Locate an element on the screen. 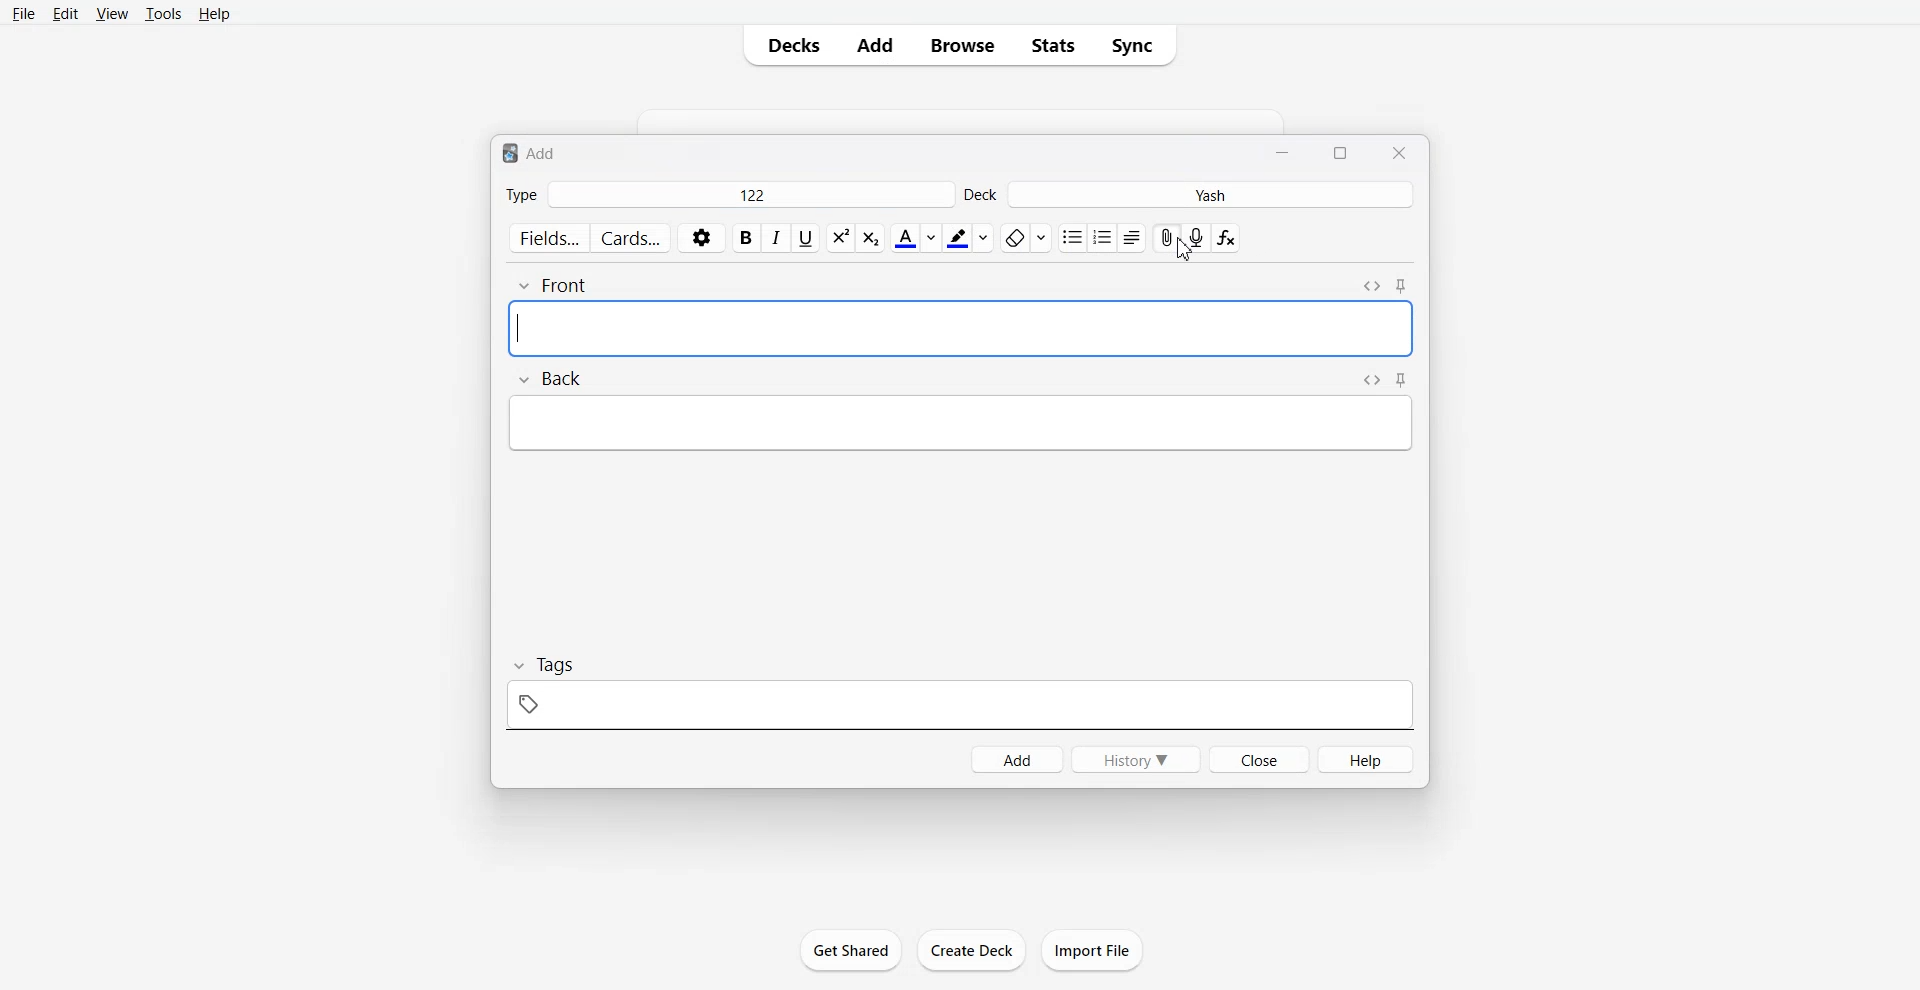 Image resolution: width=1920 pixels, height=990 pixels. Underline is located at coordinates (806, 238).